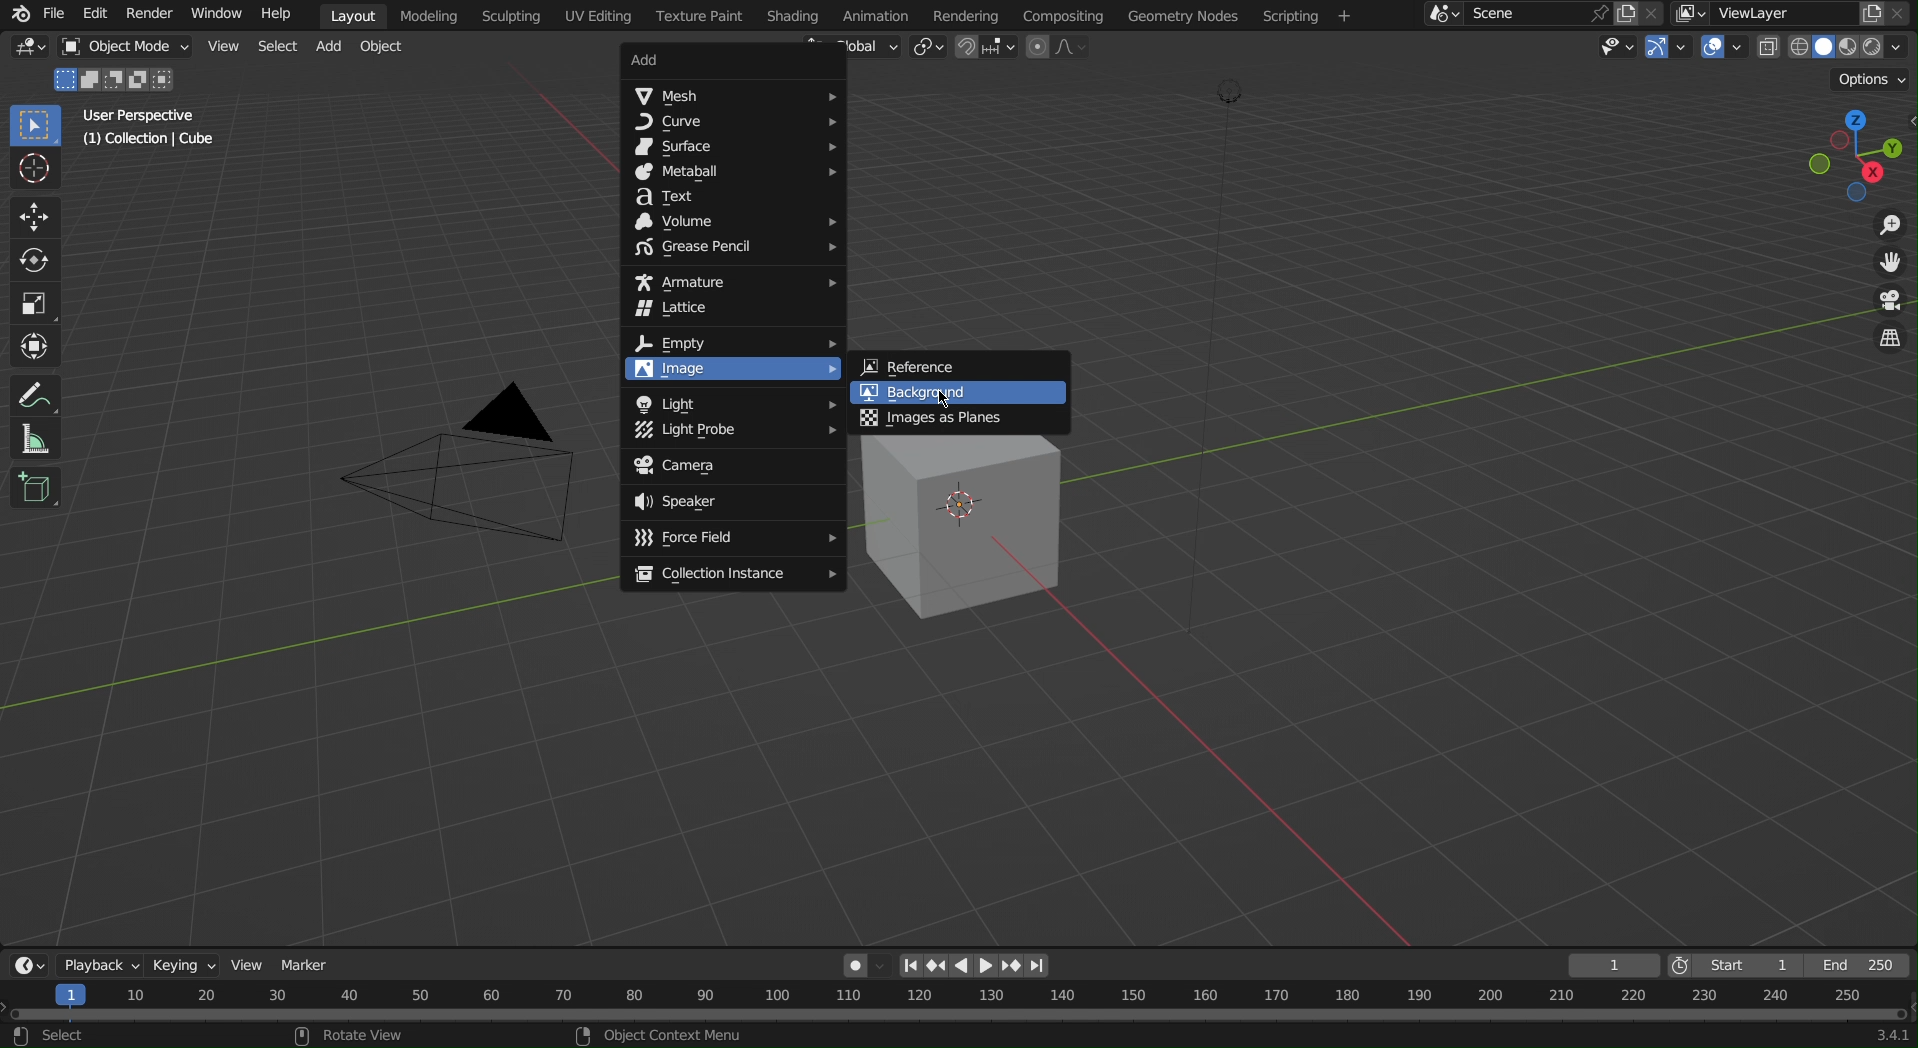  What do you see at coordinates (467, 474) in the screenshot?
I see `Camera` at bounding box center [467, 474].